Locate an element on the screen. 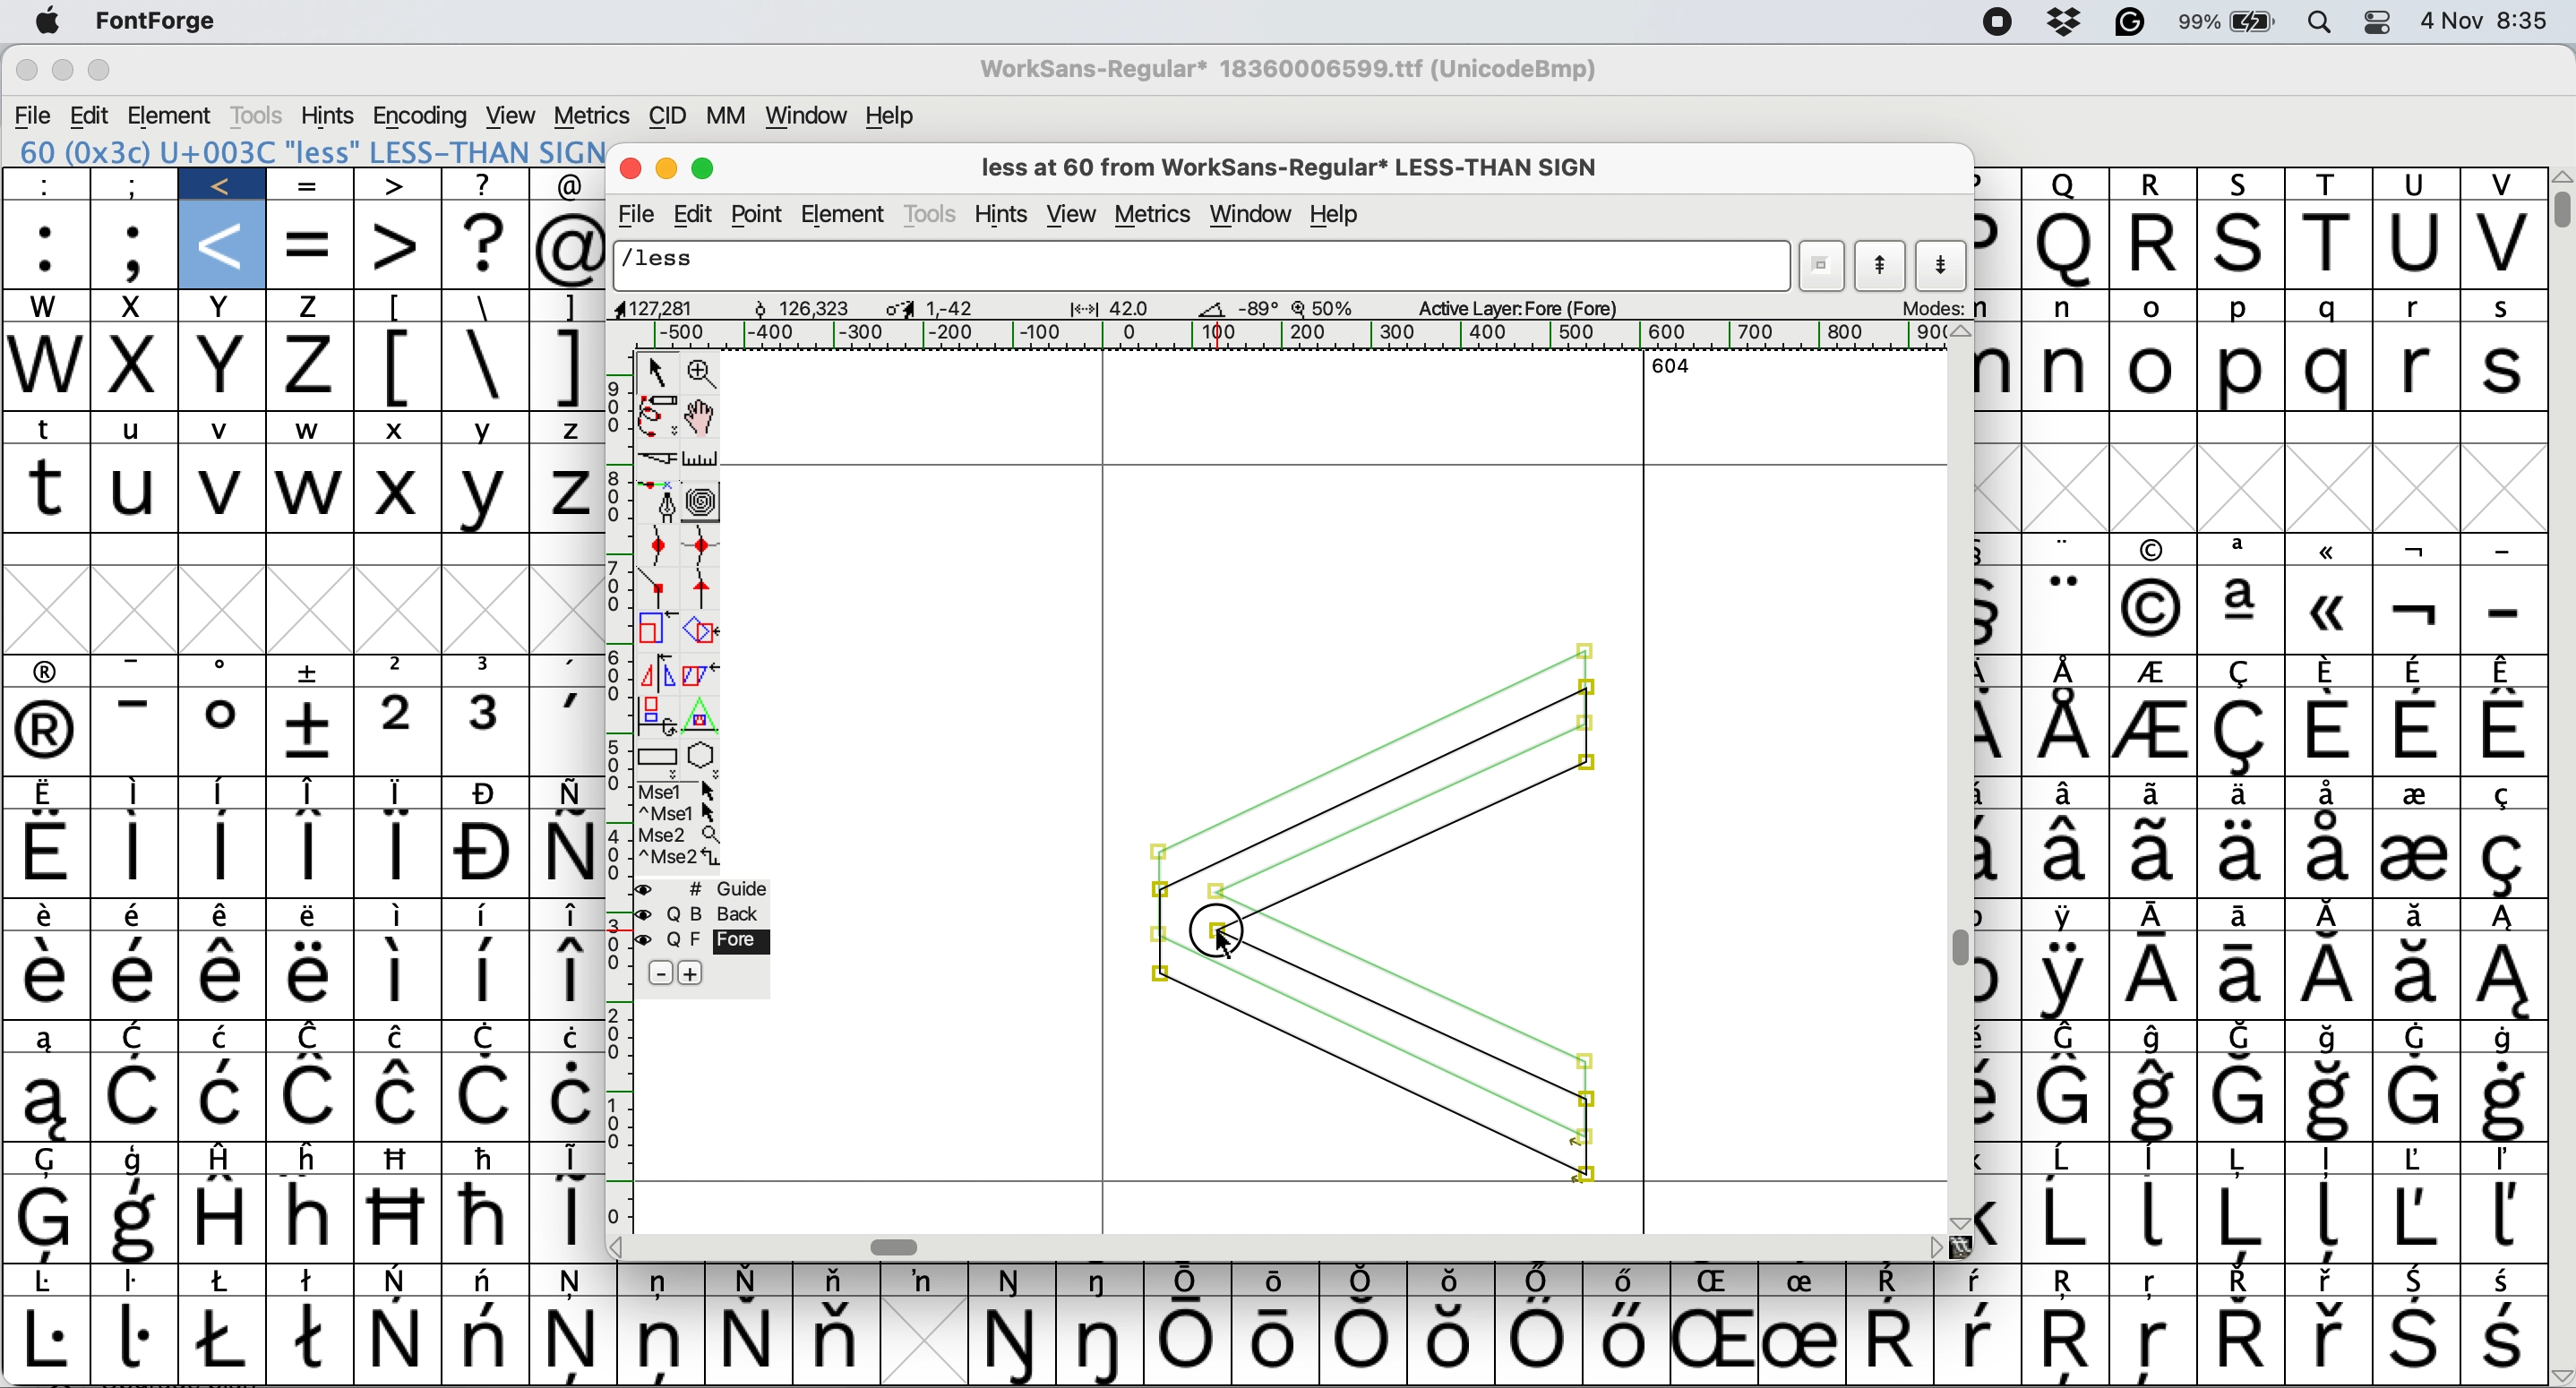 The width and height of the screenshot is (2576, 1388). Symbol is located at coordinates (831, 1339).